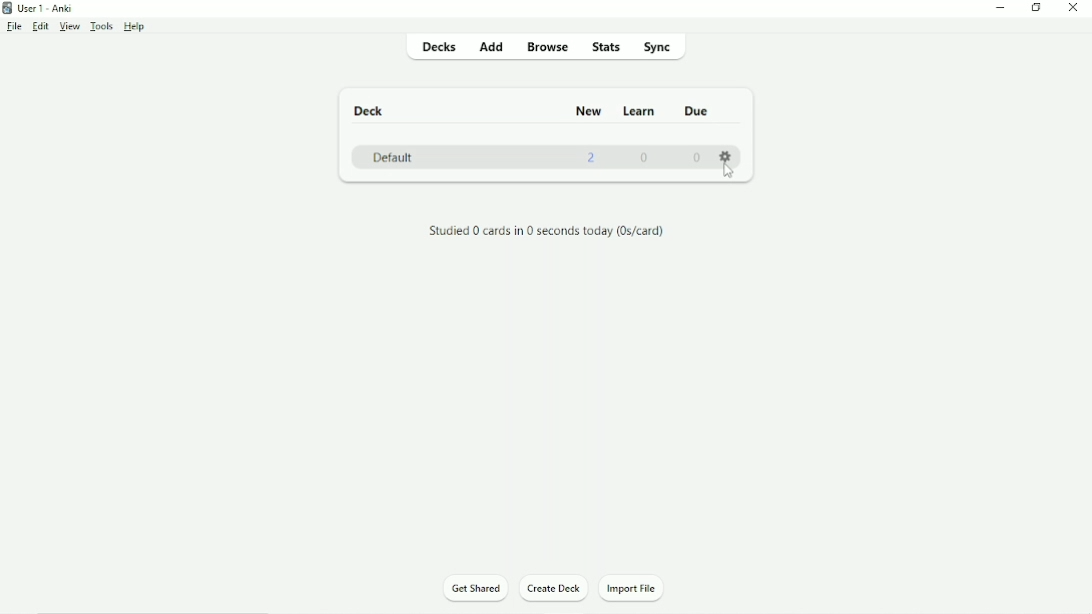 This screenshot has height=614, width=1092. What do you see at coordinates (591, 159) in the screenshot?
I see `2` at bounding box center [591, 159].